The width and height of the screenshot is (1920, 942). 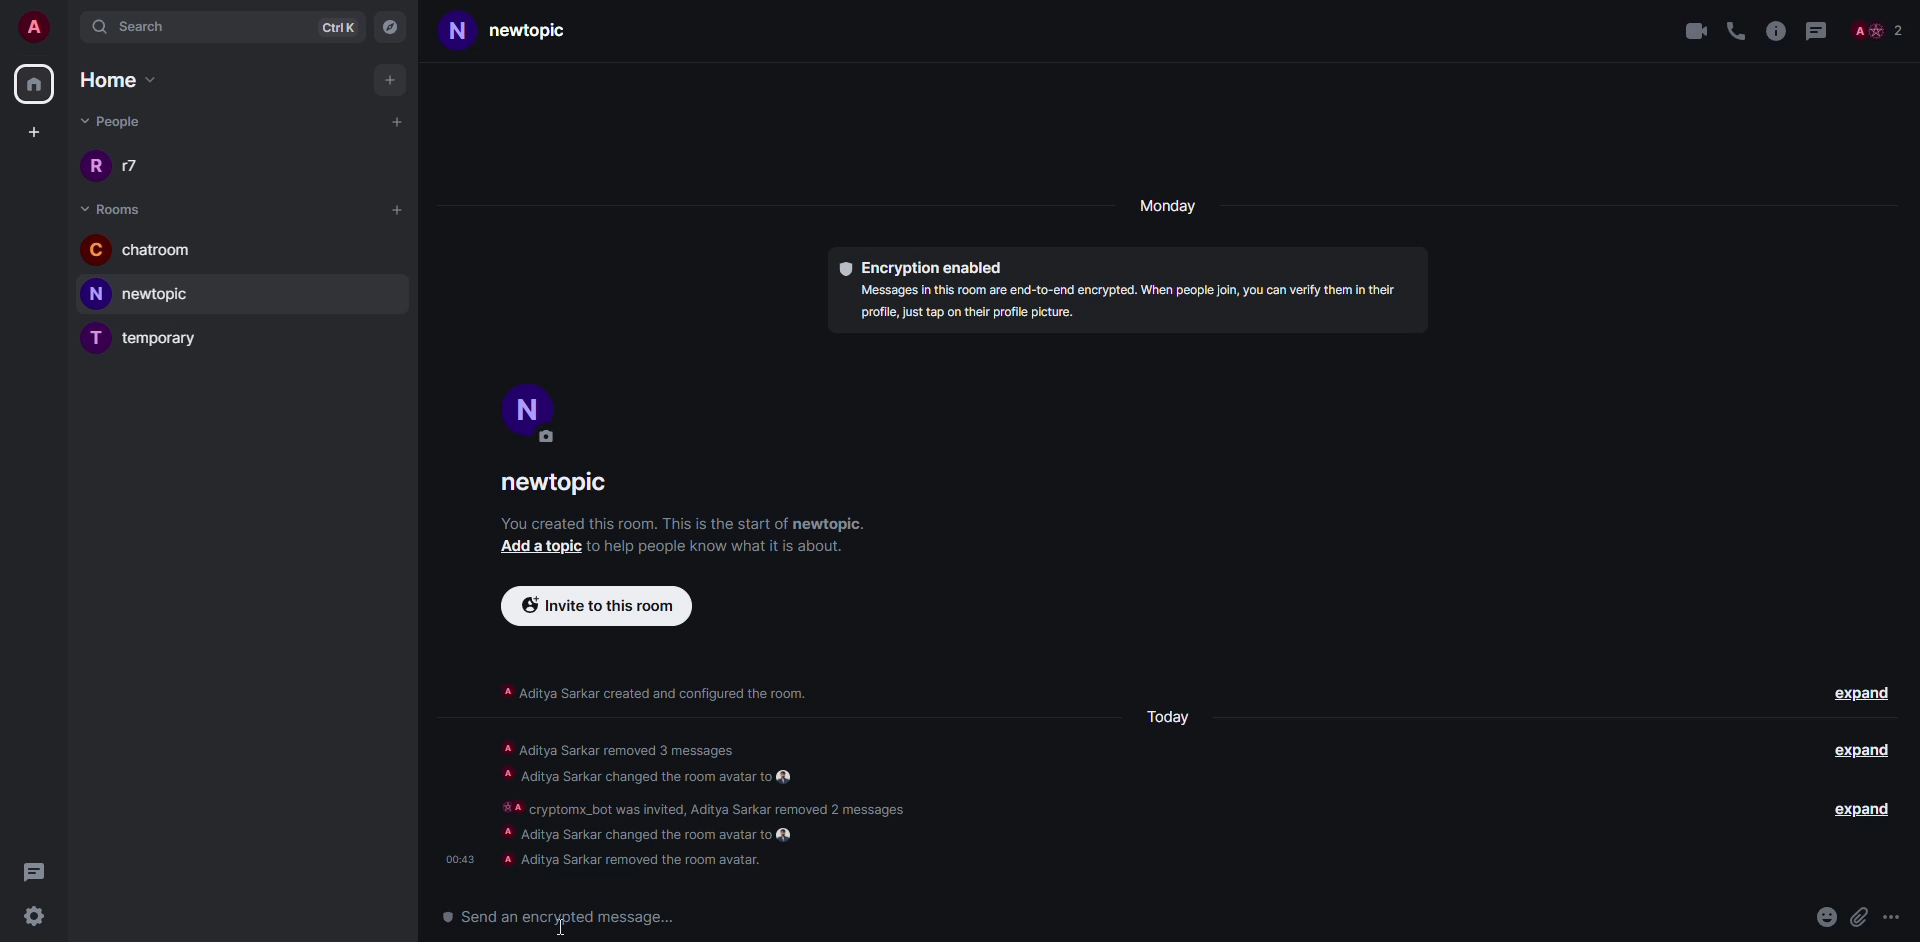 I want to click on ‘A Aditya Sarkar created and configured the room., so click(x=654, y=688).